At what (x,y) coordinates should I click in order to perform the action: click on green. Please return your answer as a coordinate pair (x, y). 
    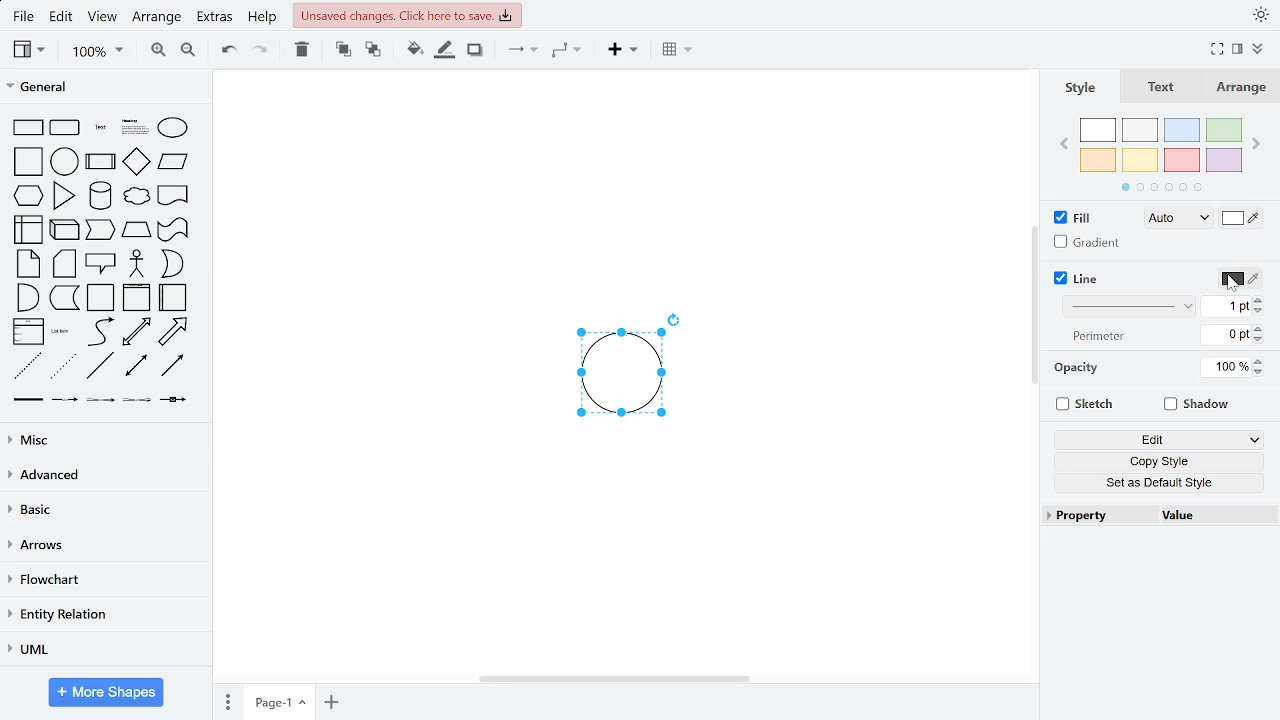
    Looking at the image, I should click on (1225, 130).